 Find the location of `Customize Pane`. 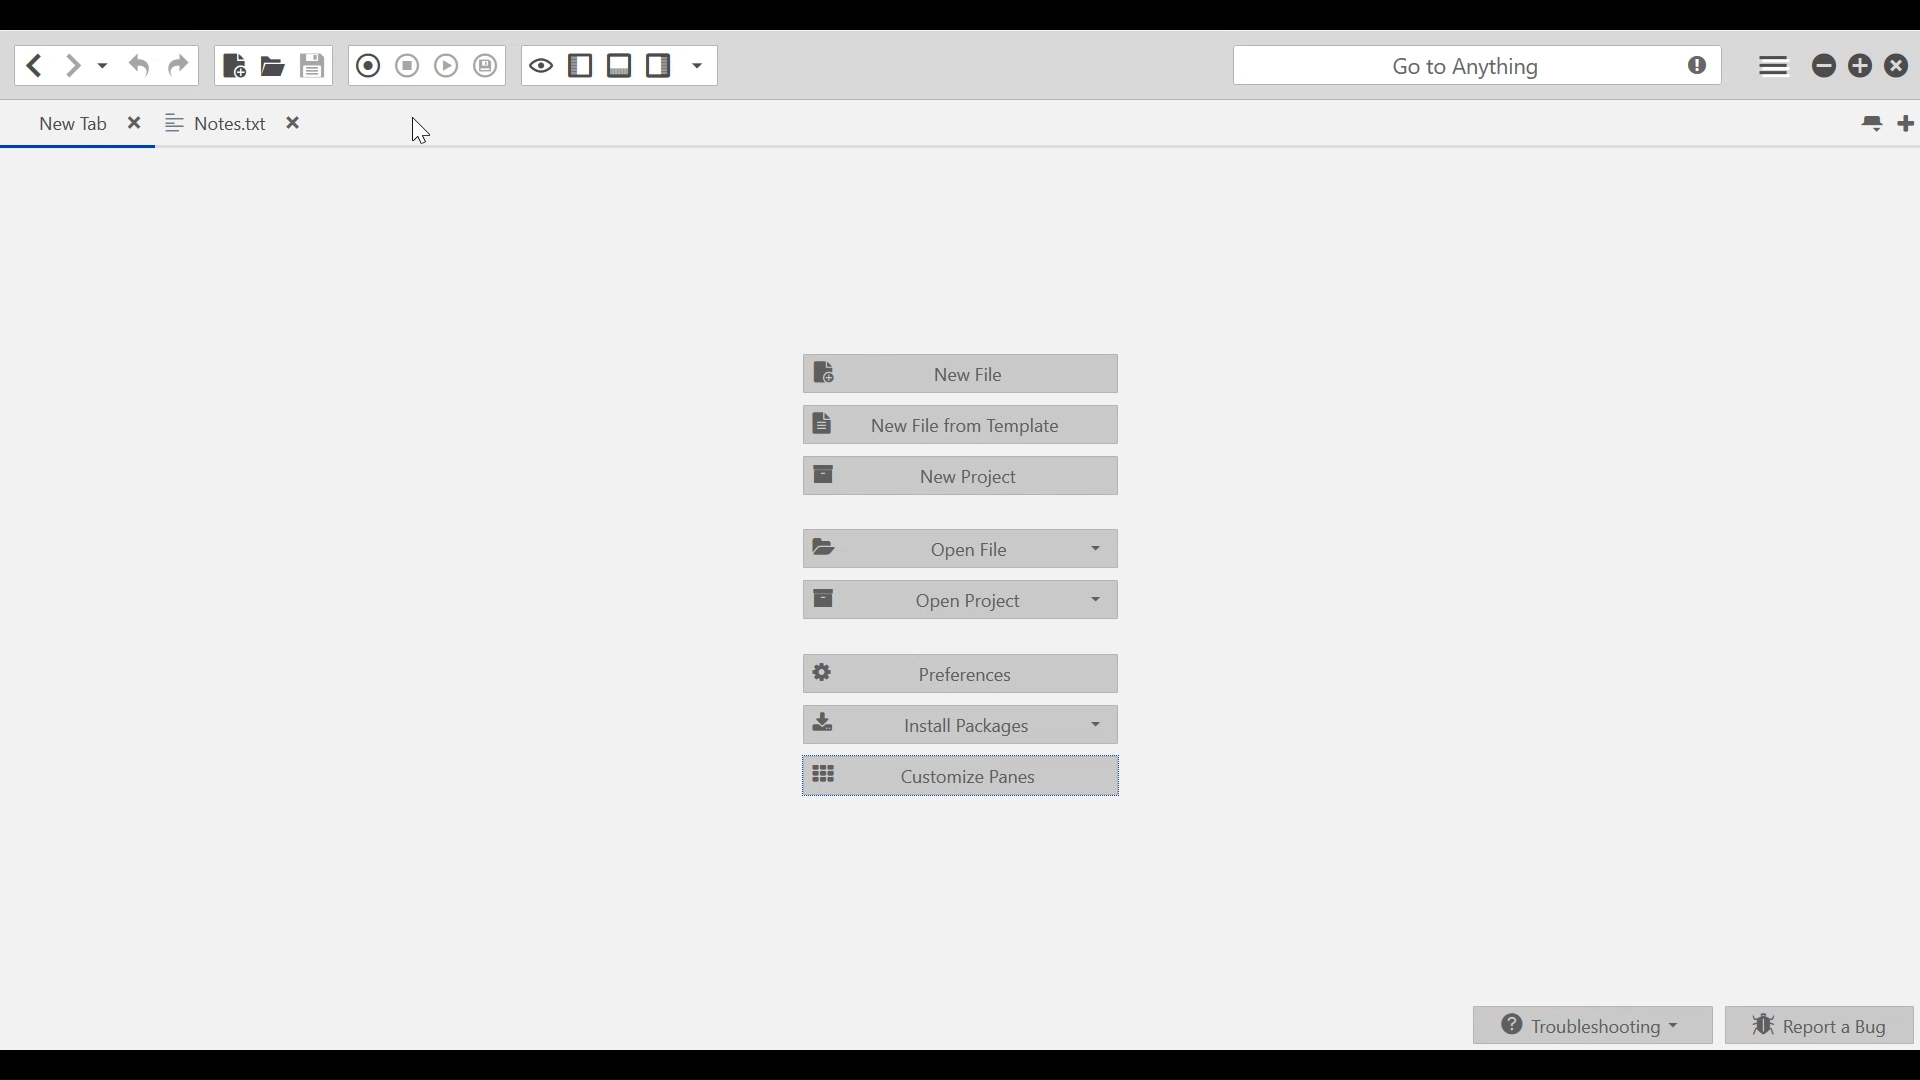

Customize Pane is located at coordinates (958, 775).